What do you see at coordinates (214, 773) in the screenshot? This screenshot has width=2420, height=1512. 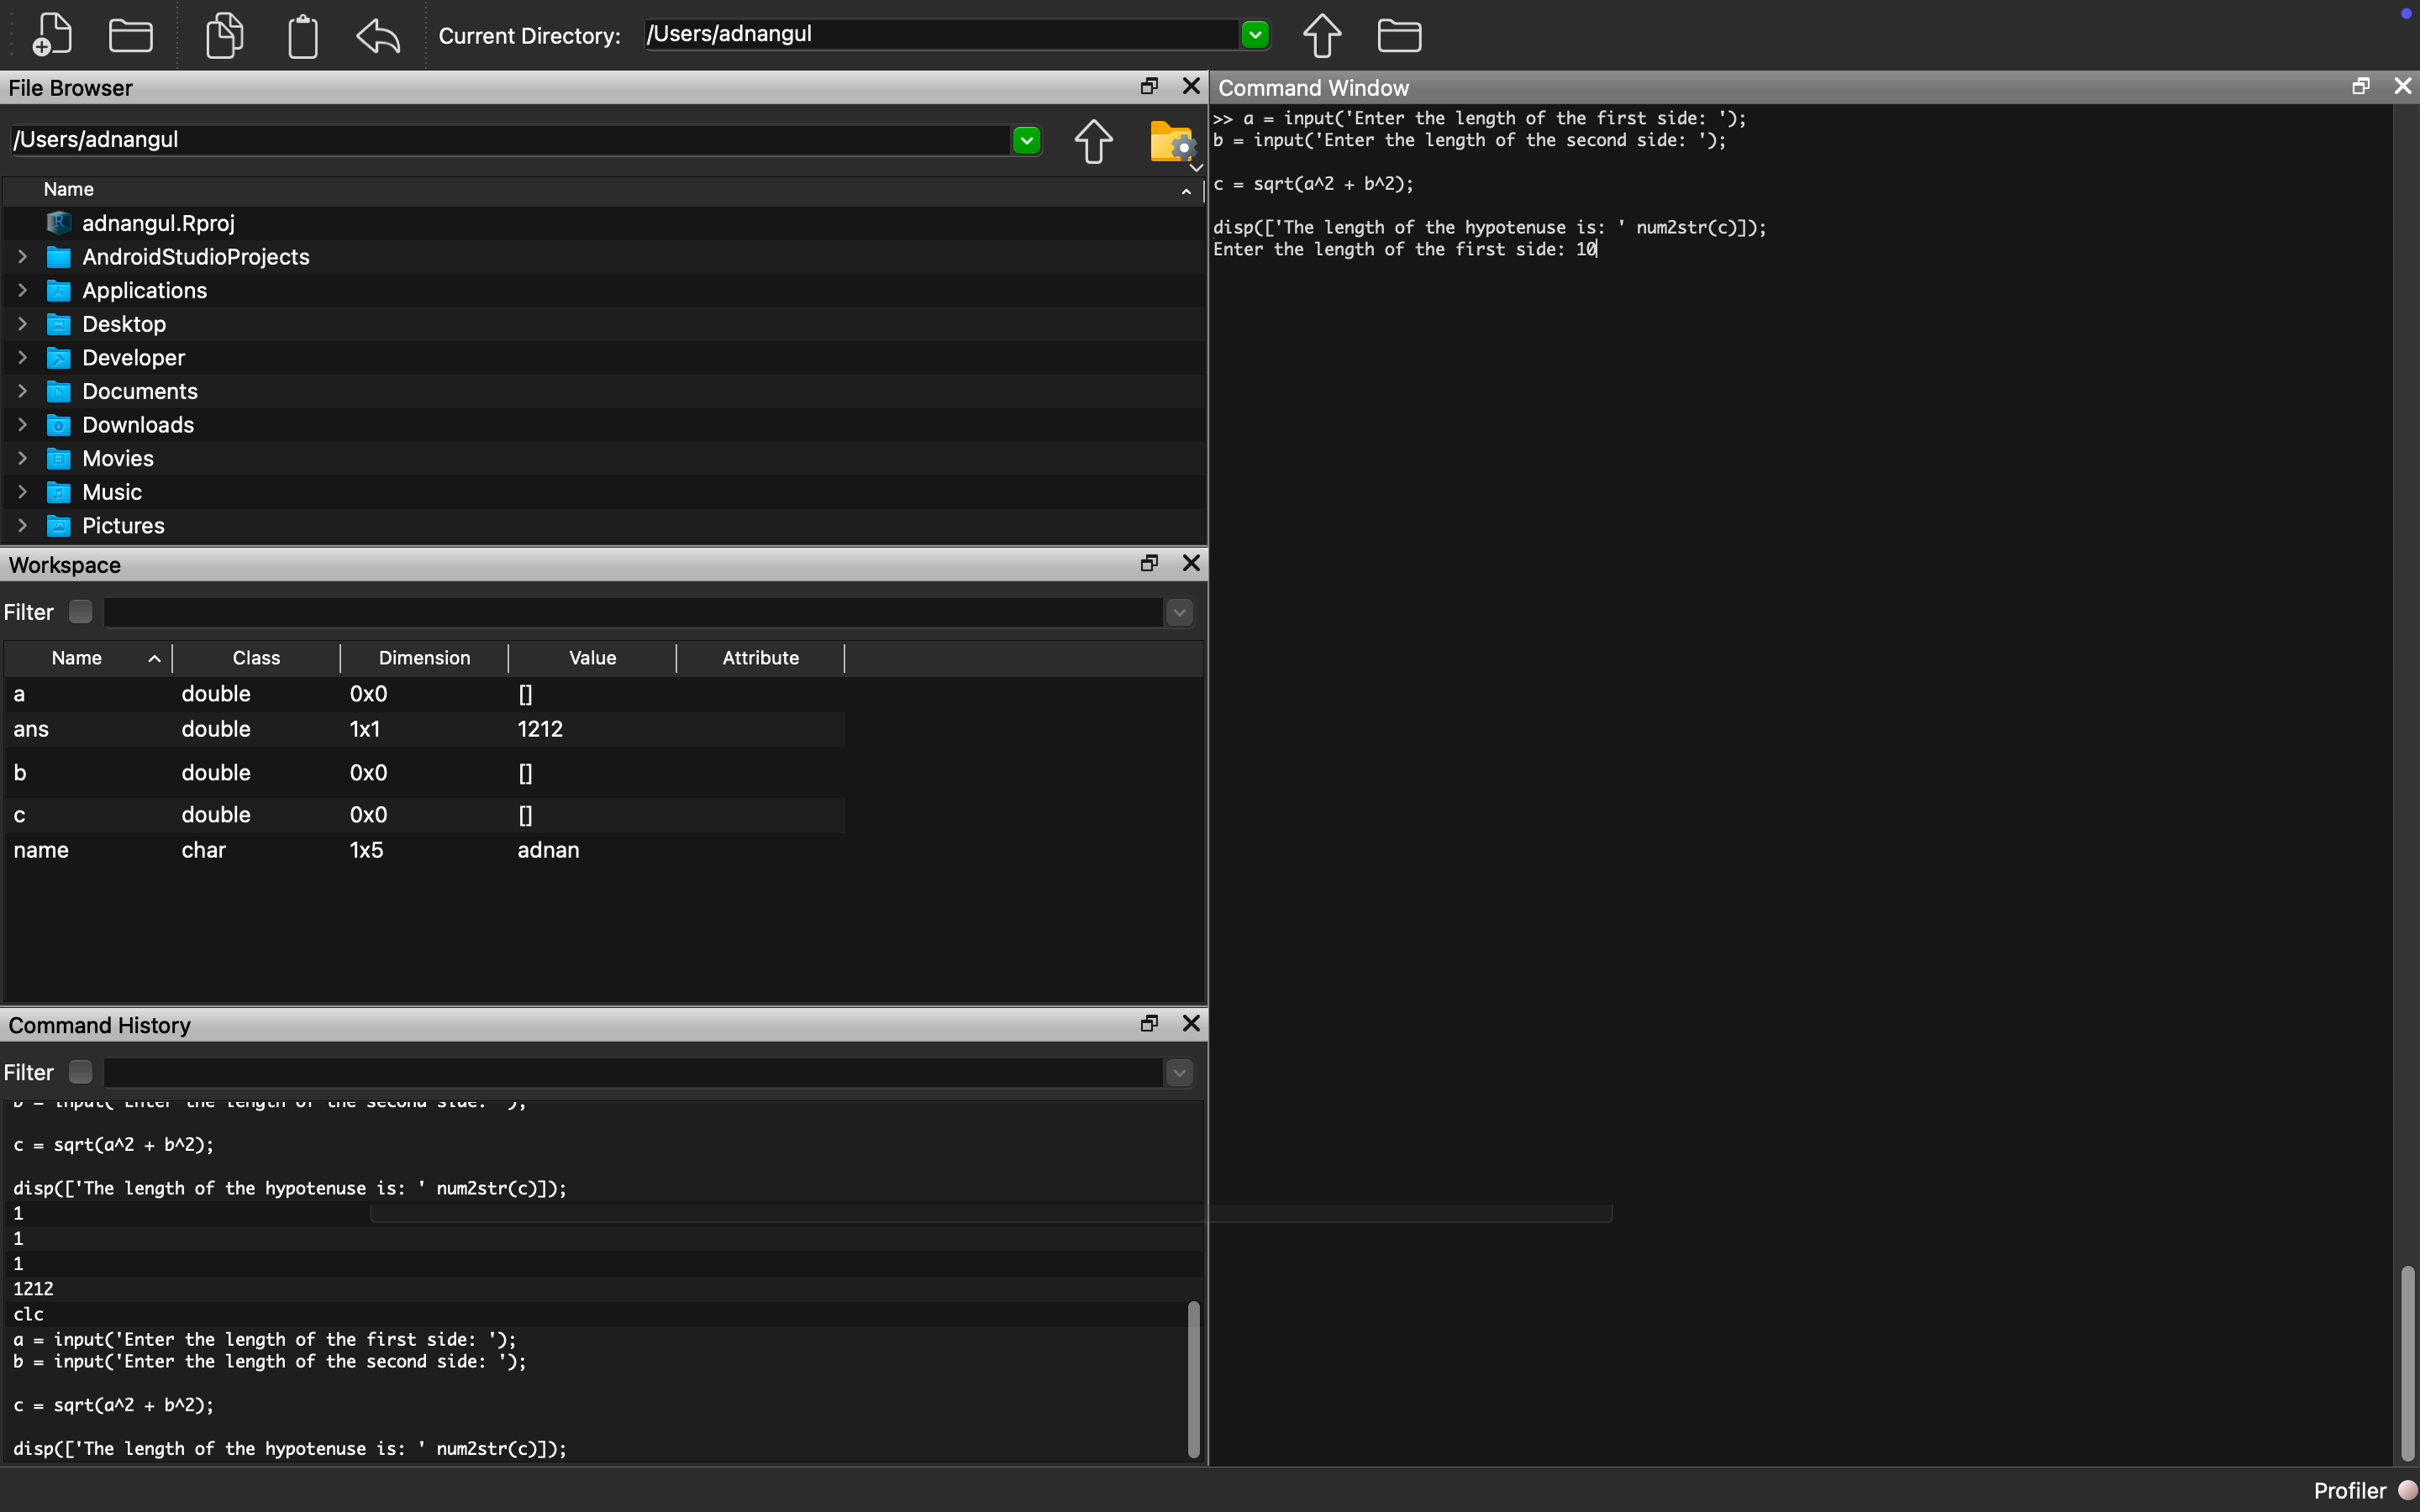 I see `double` at bounding box center [214, 773].